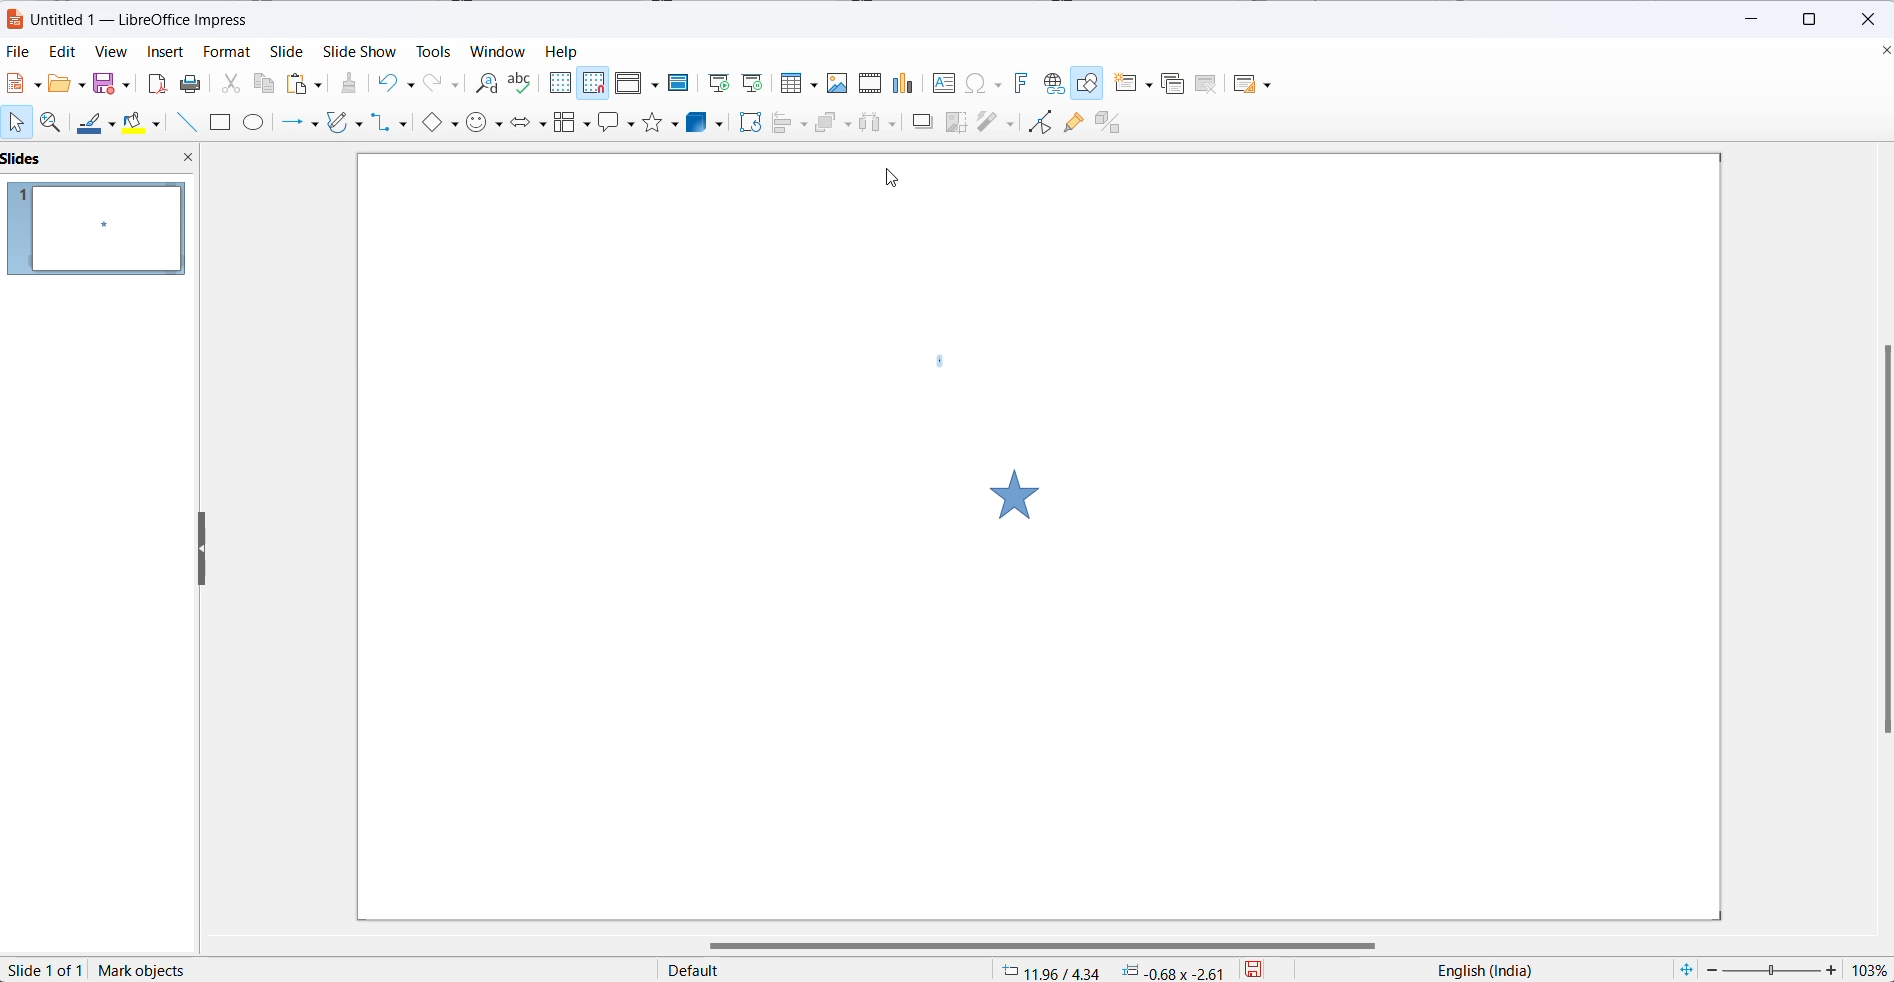  Describe the element at coordinates (158, 82) in the screenshot. I see `export as pdf ` at that location.